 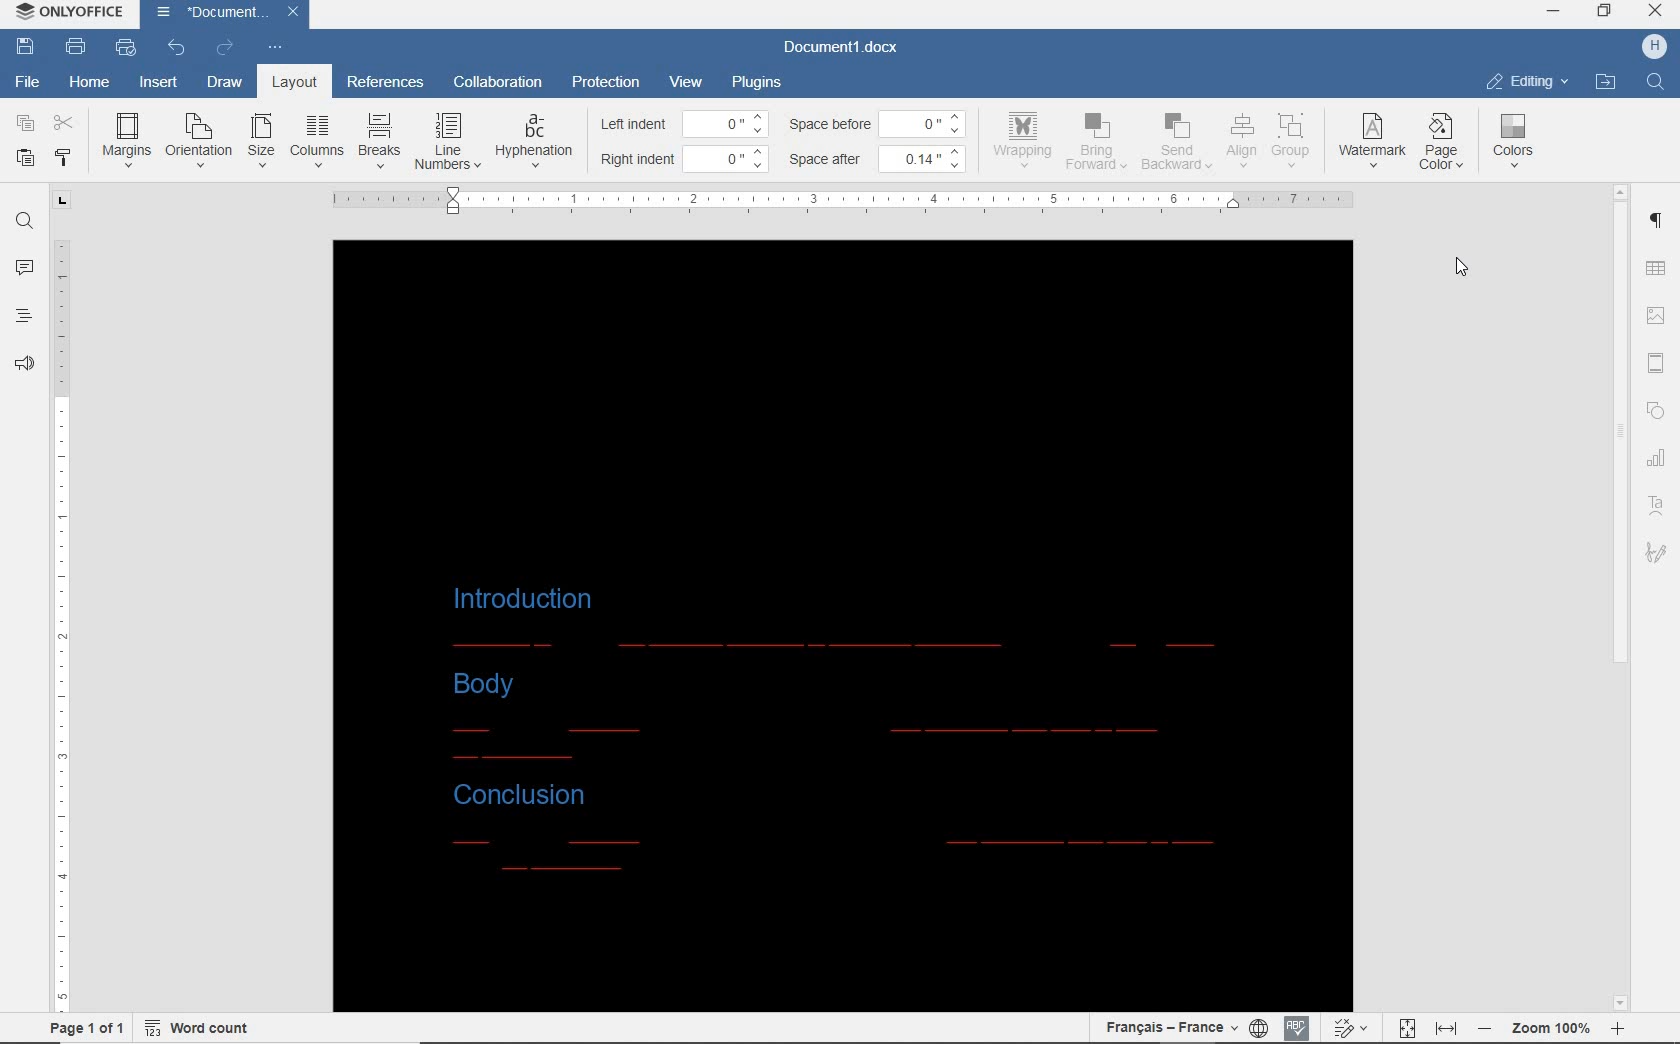 I want to click on image, so click(x=1658, y=318).